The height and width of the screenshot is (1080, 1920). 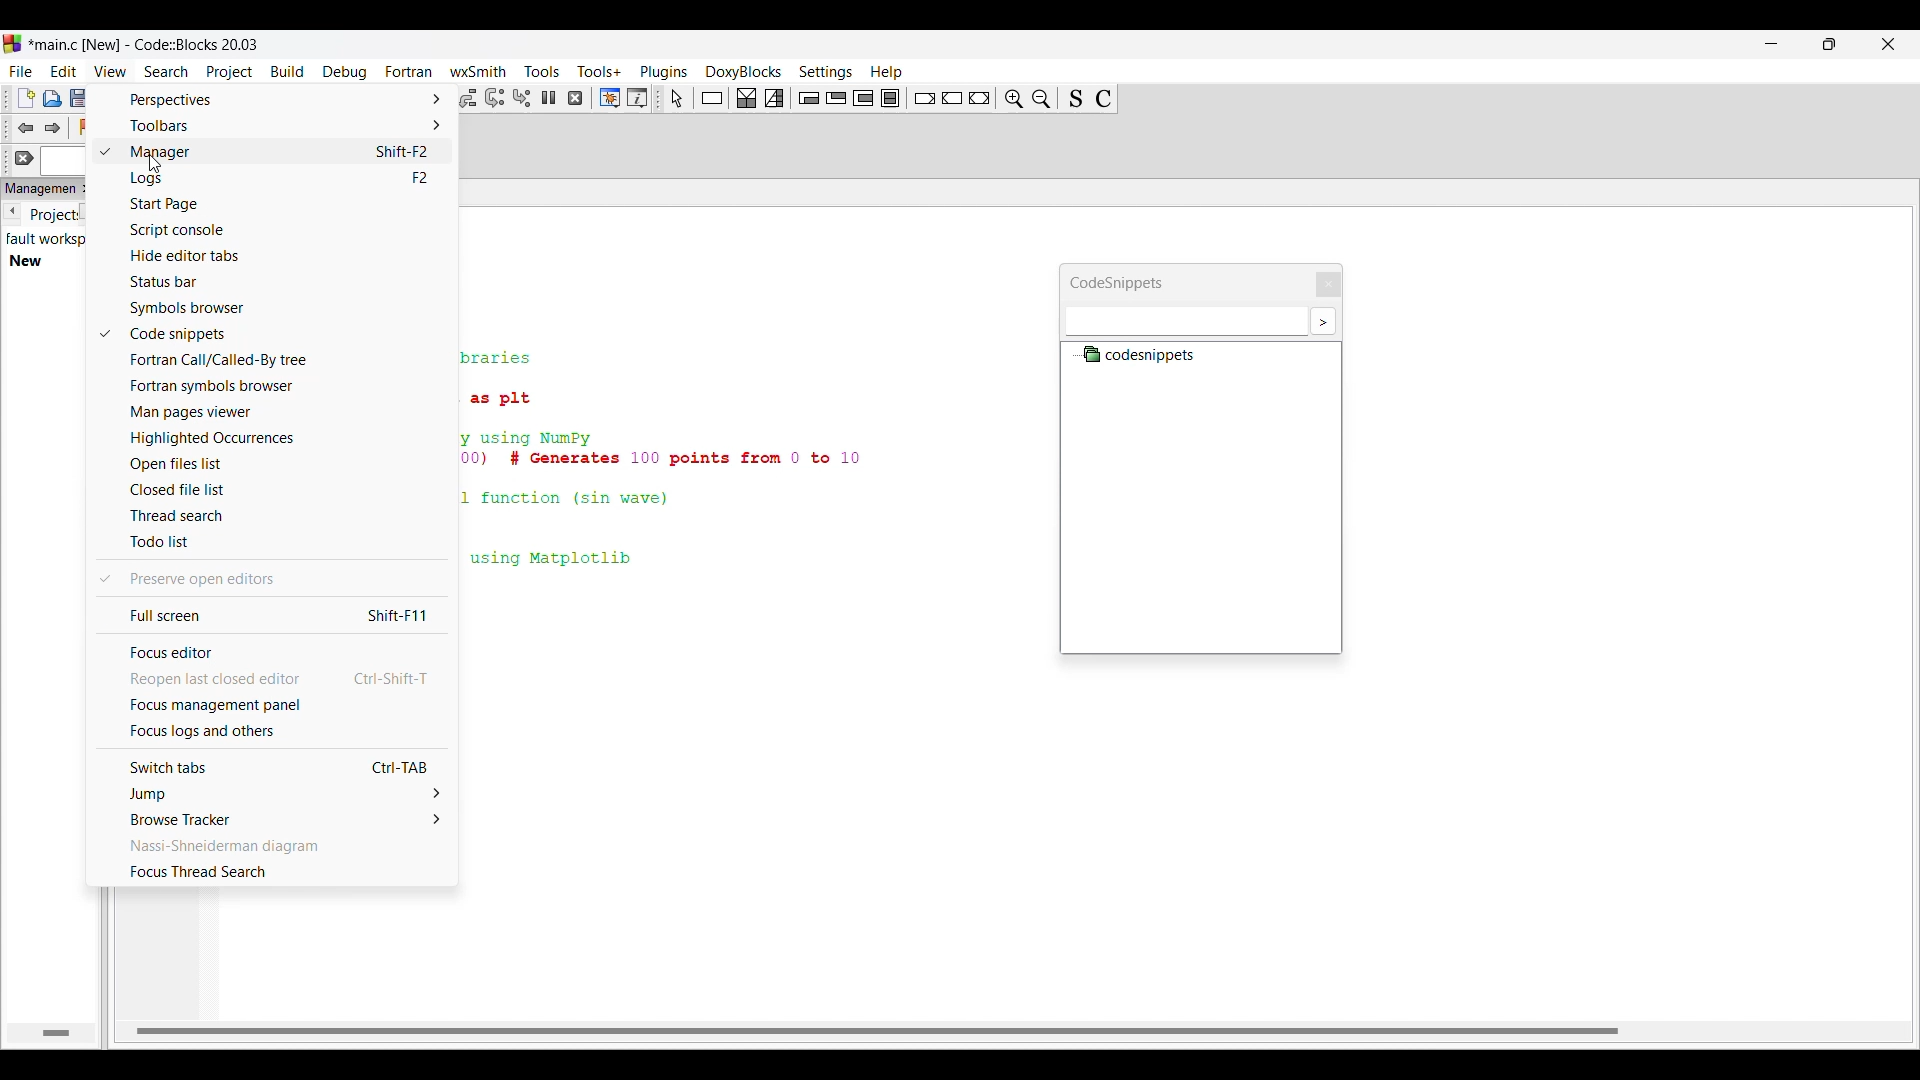 What do you see at coordinates (1889, 44) in the screenshot?
I see `Close interface` at bounding box center [1889, 44].